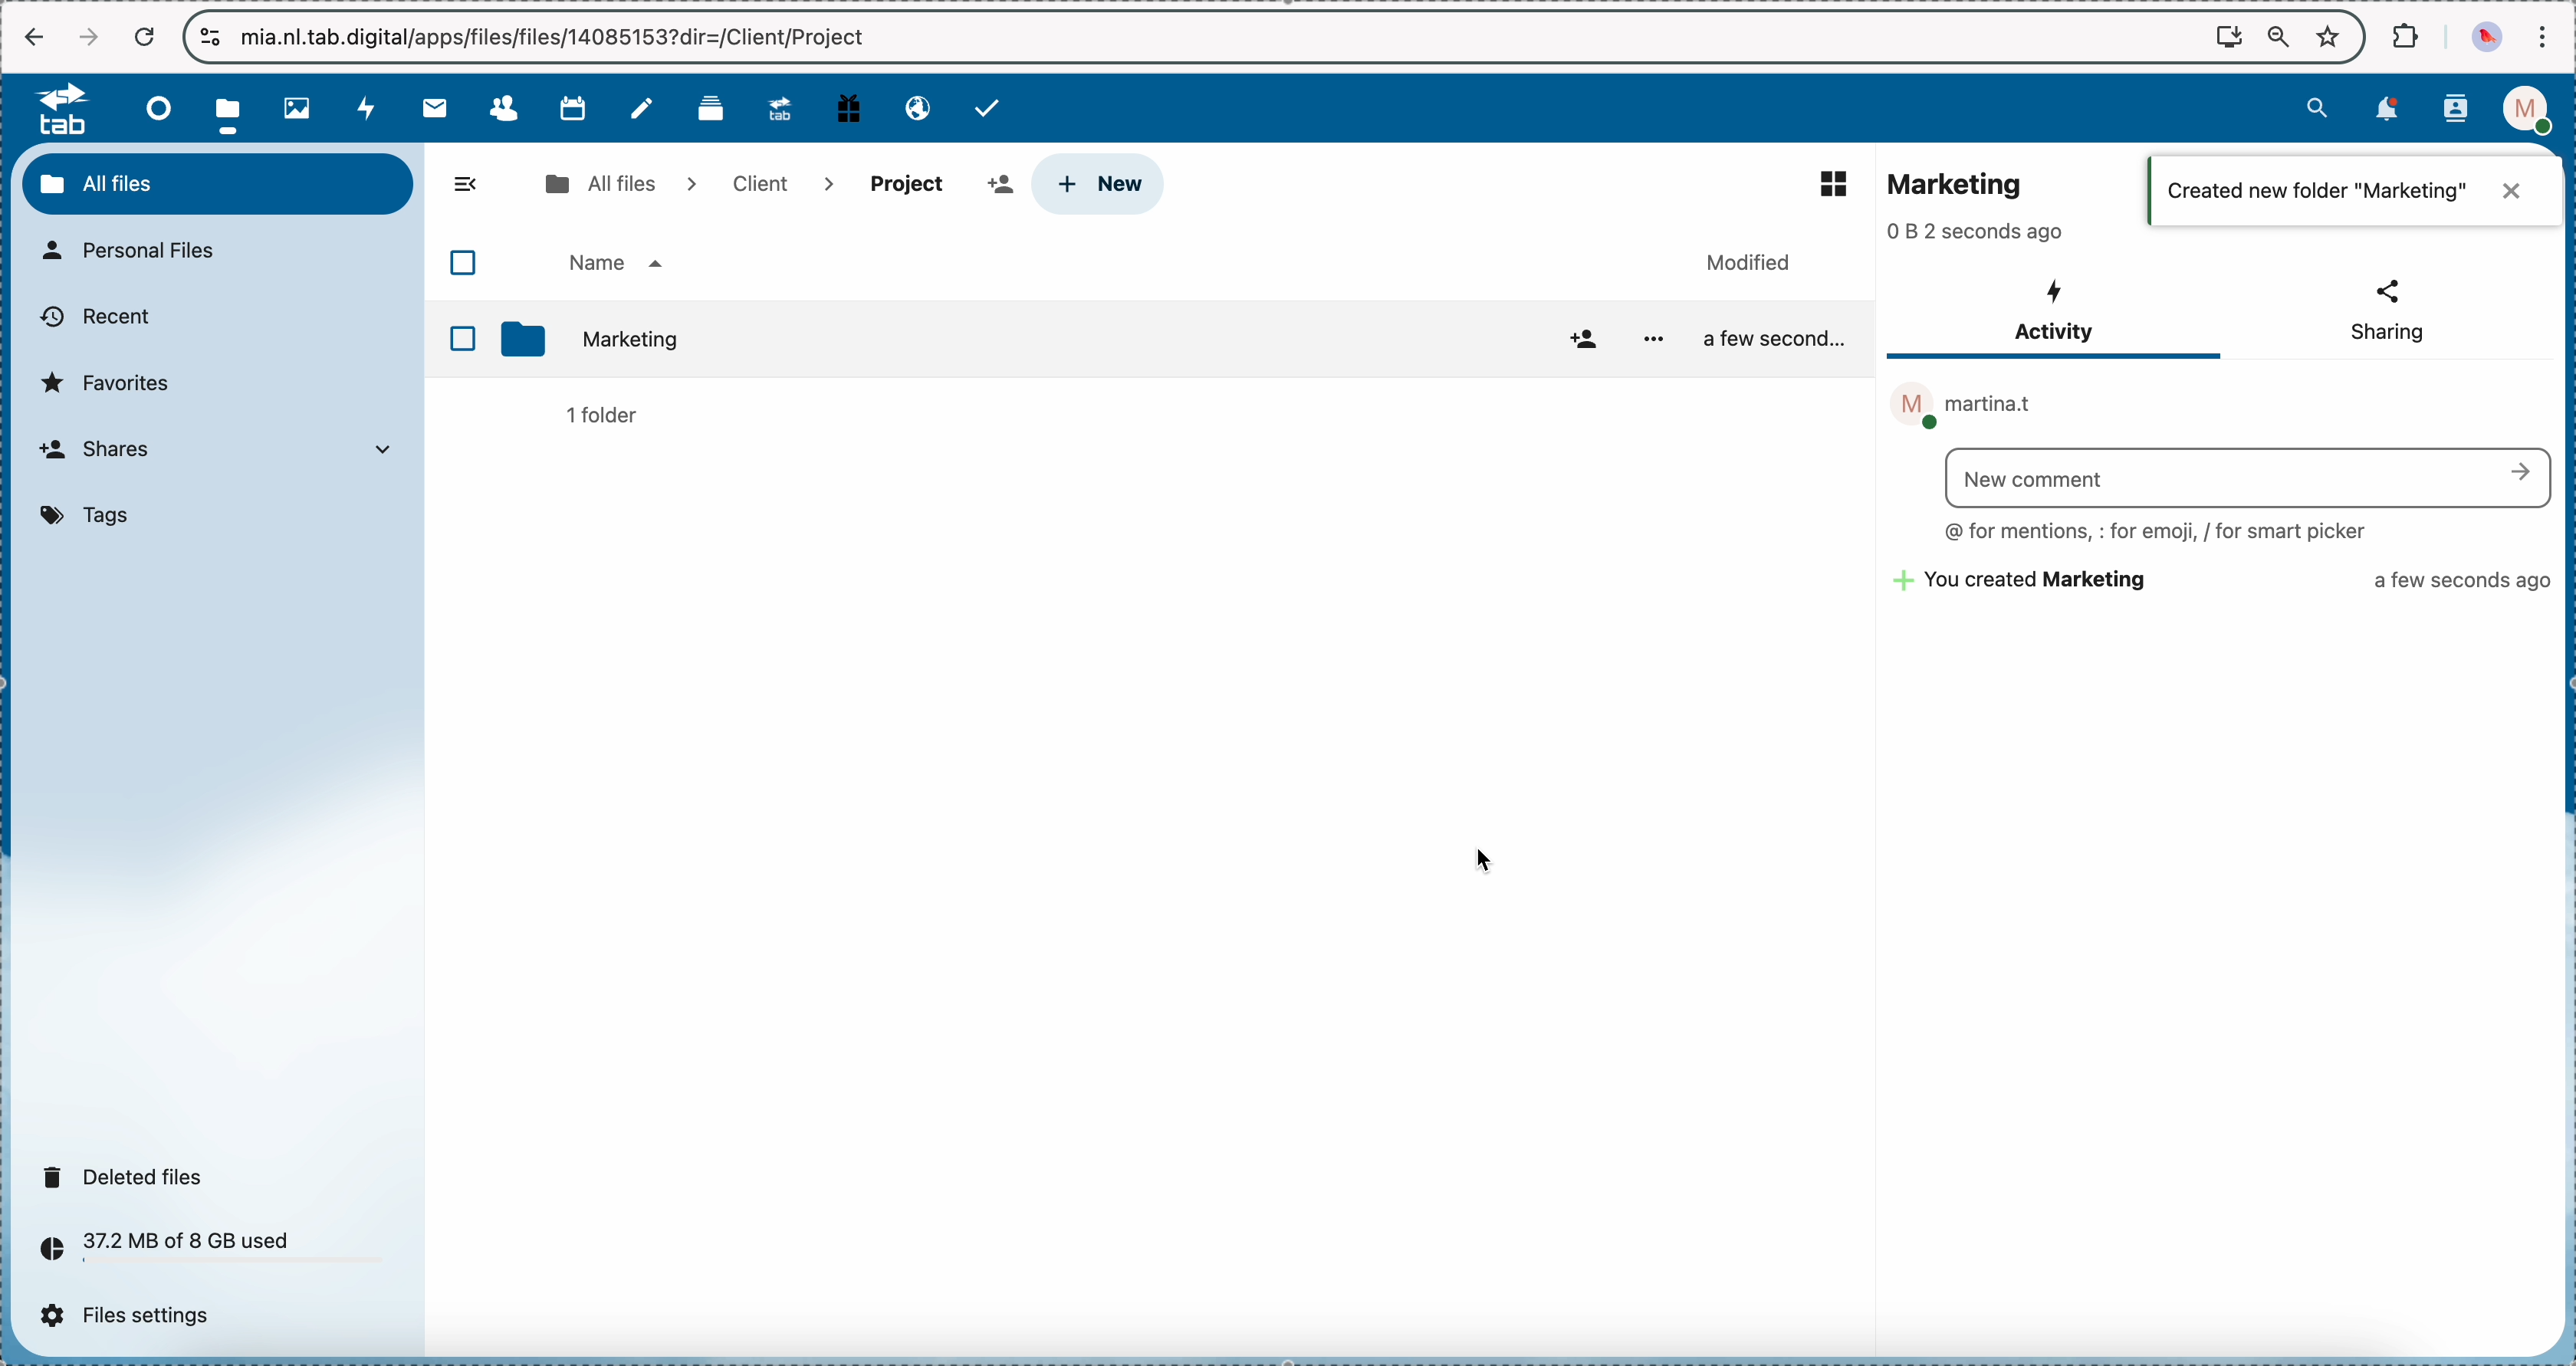 The width and height of the screenshot is (2576, 1366). I want to click on favorites, so click(112, 382).